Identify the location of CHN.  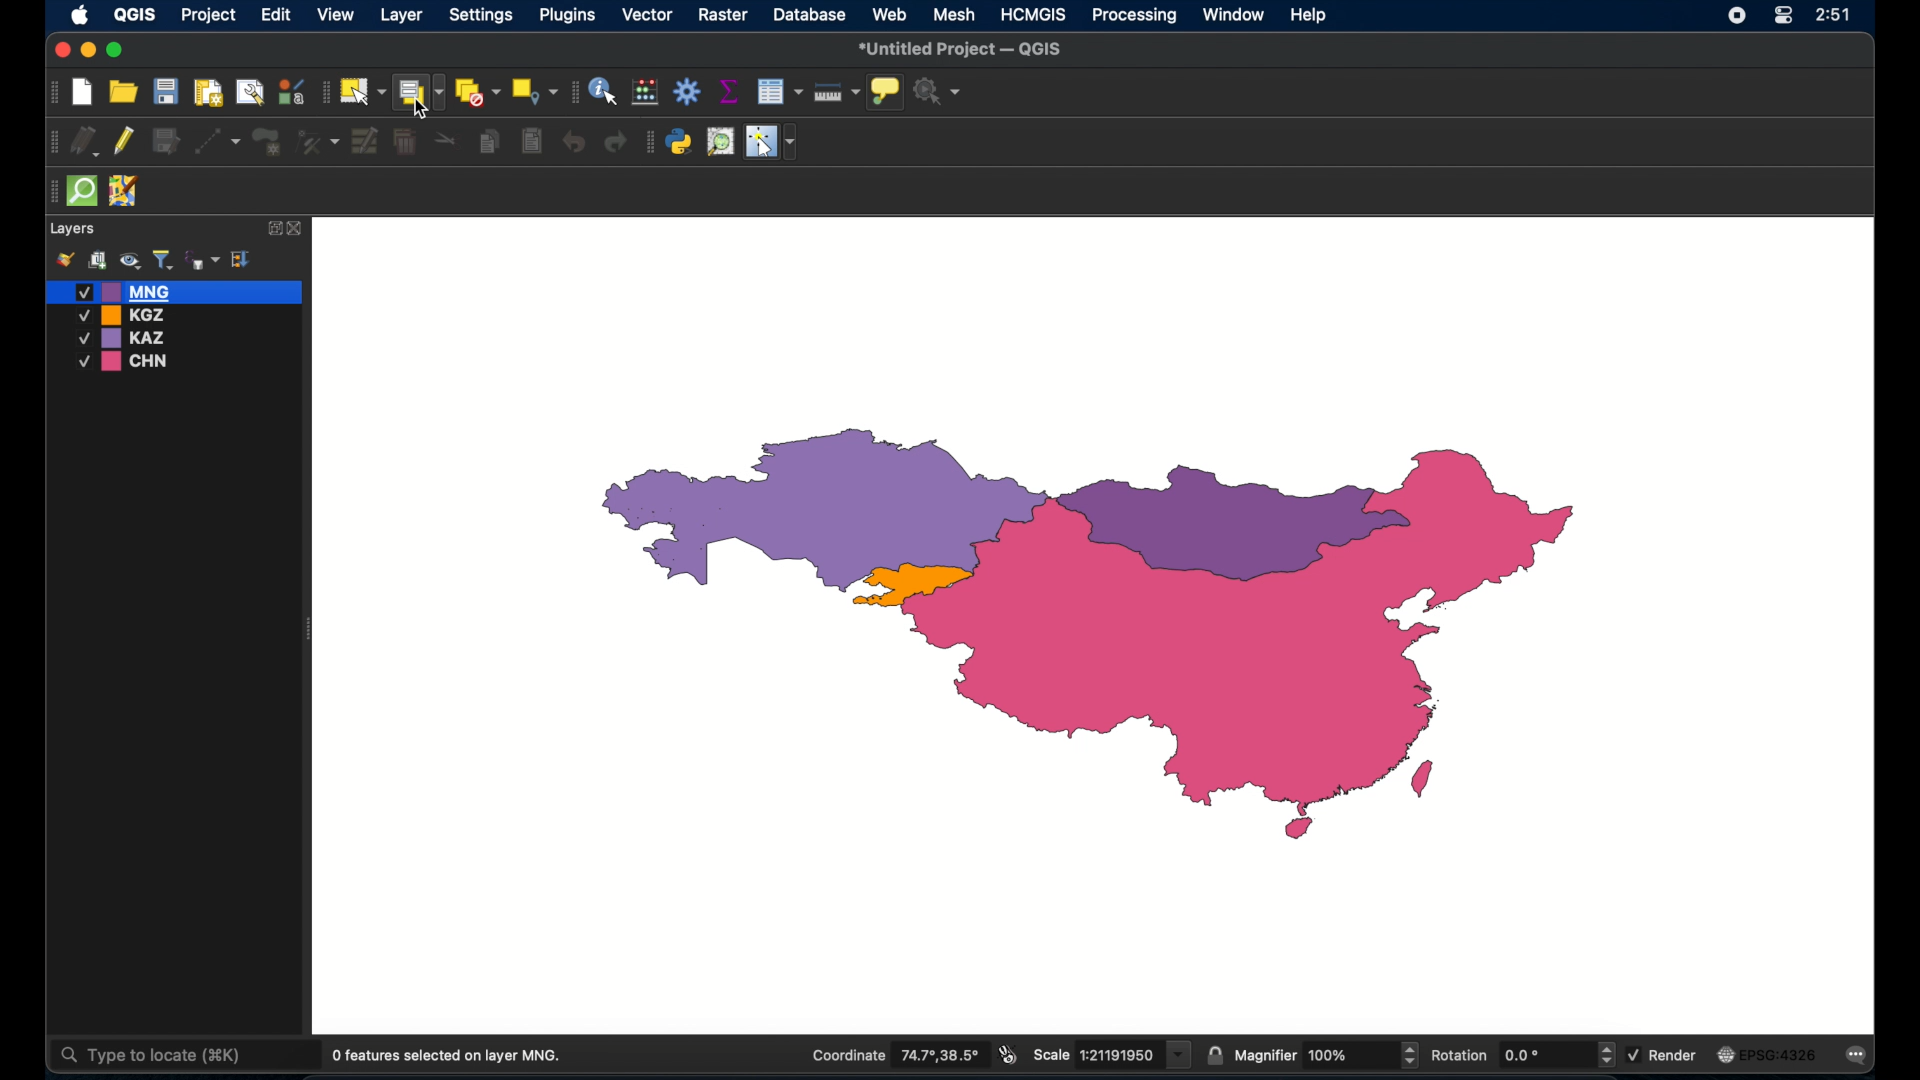
(126, 362).